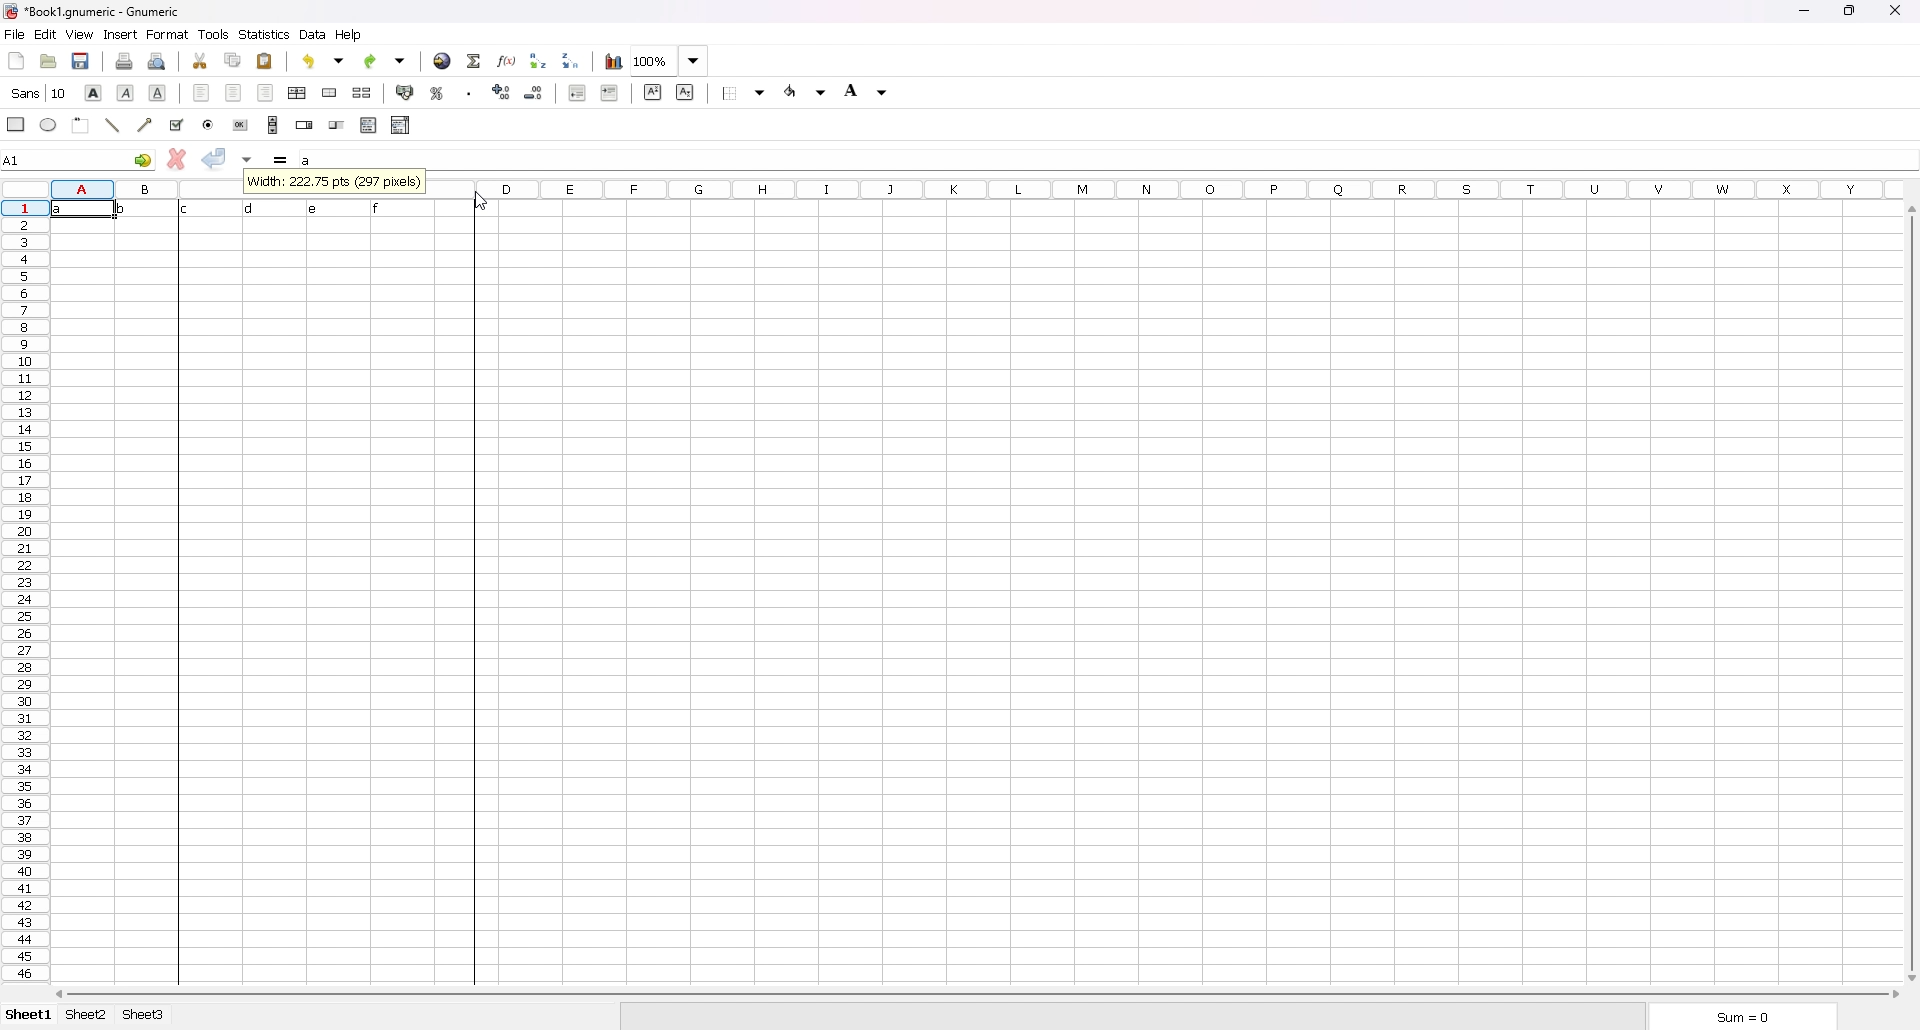  I want to click on insert, so click(120, 34).